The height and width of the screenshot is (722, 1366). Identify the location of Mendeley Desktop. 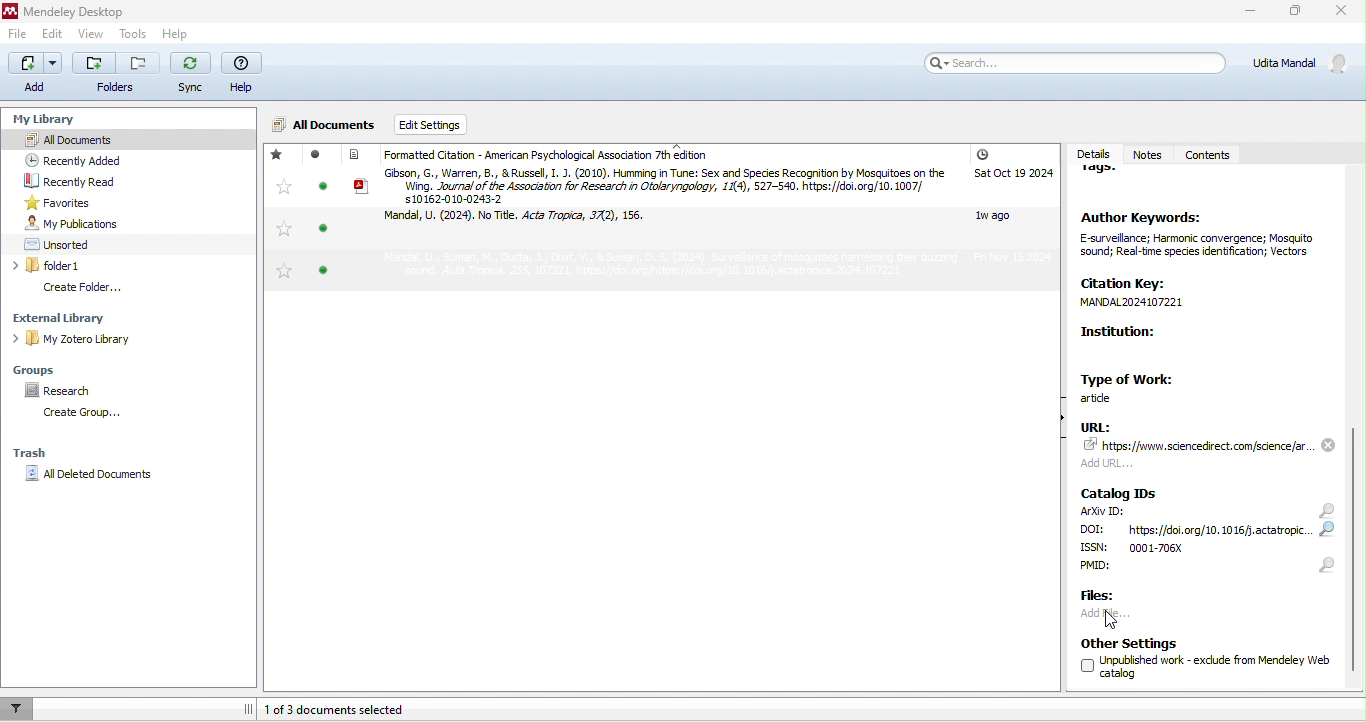
(68, 12).